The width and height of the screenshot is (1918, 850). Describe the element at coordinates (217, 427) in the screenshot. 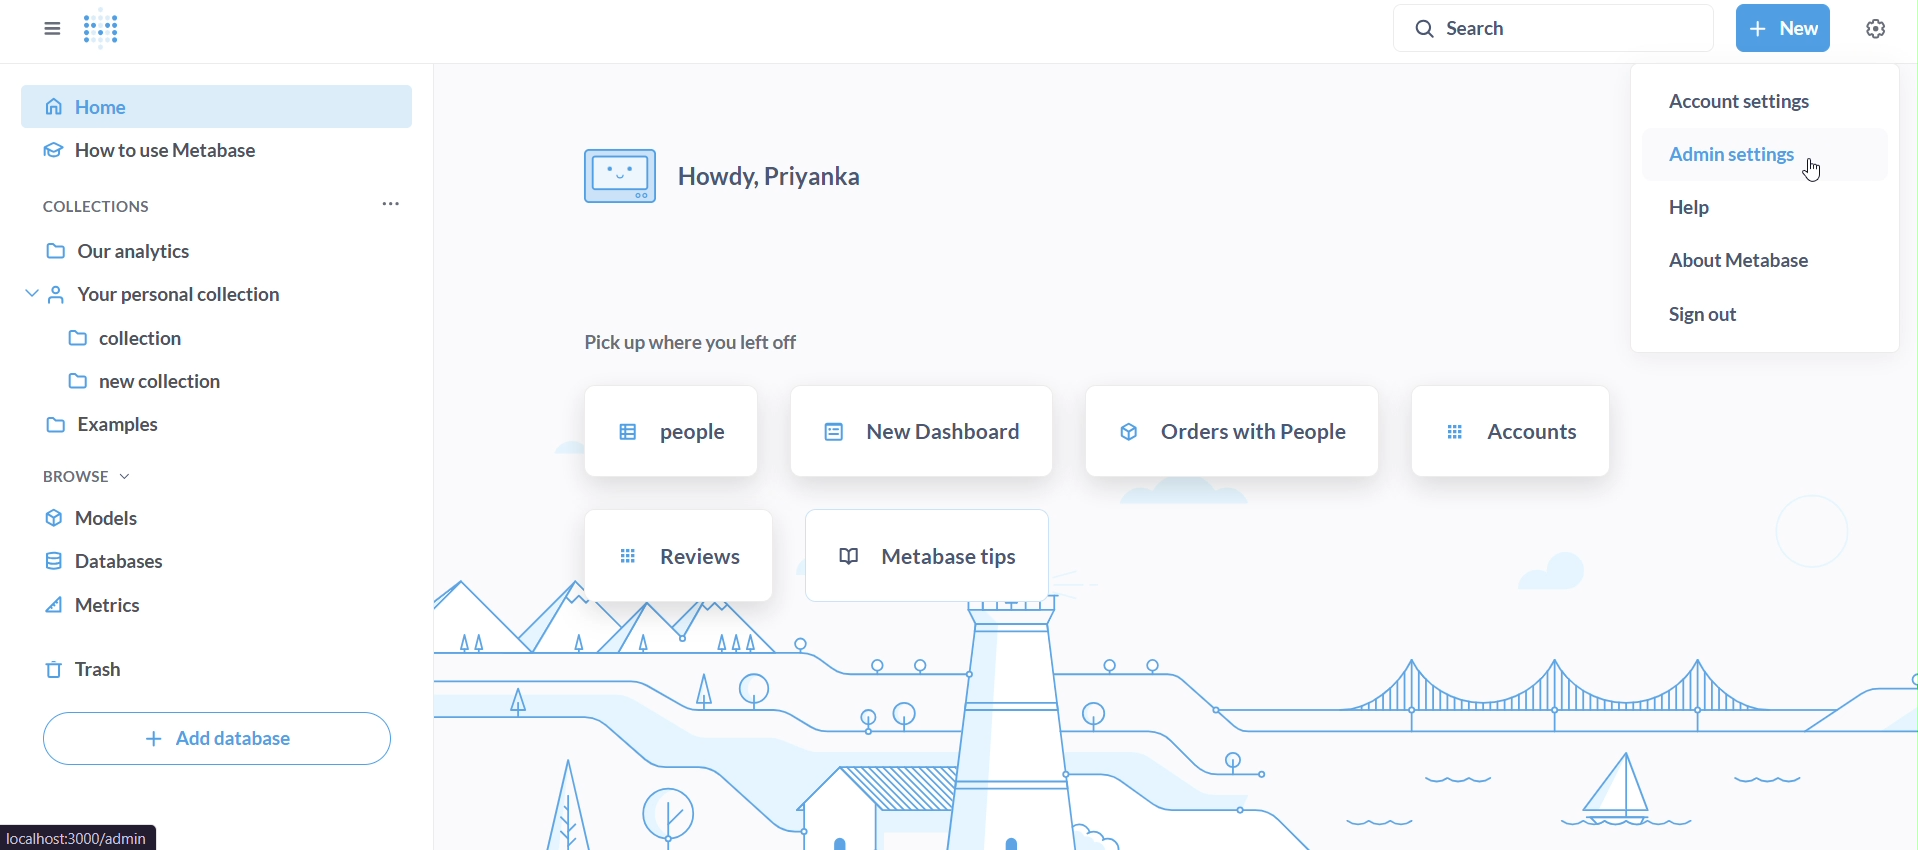

I see `examples` at that location.